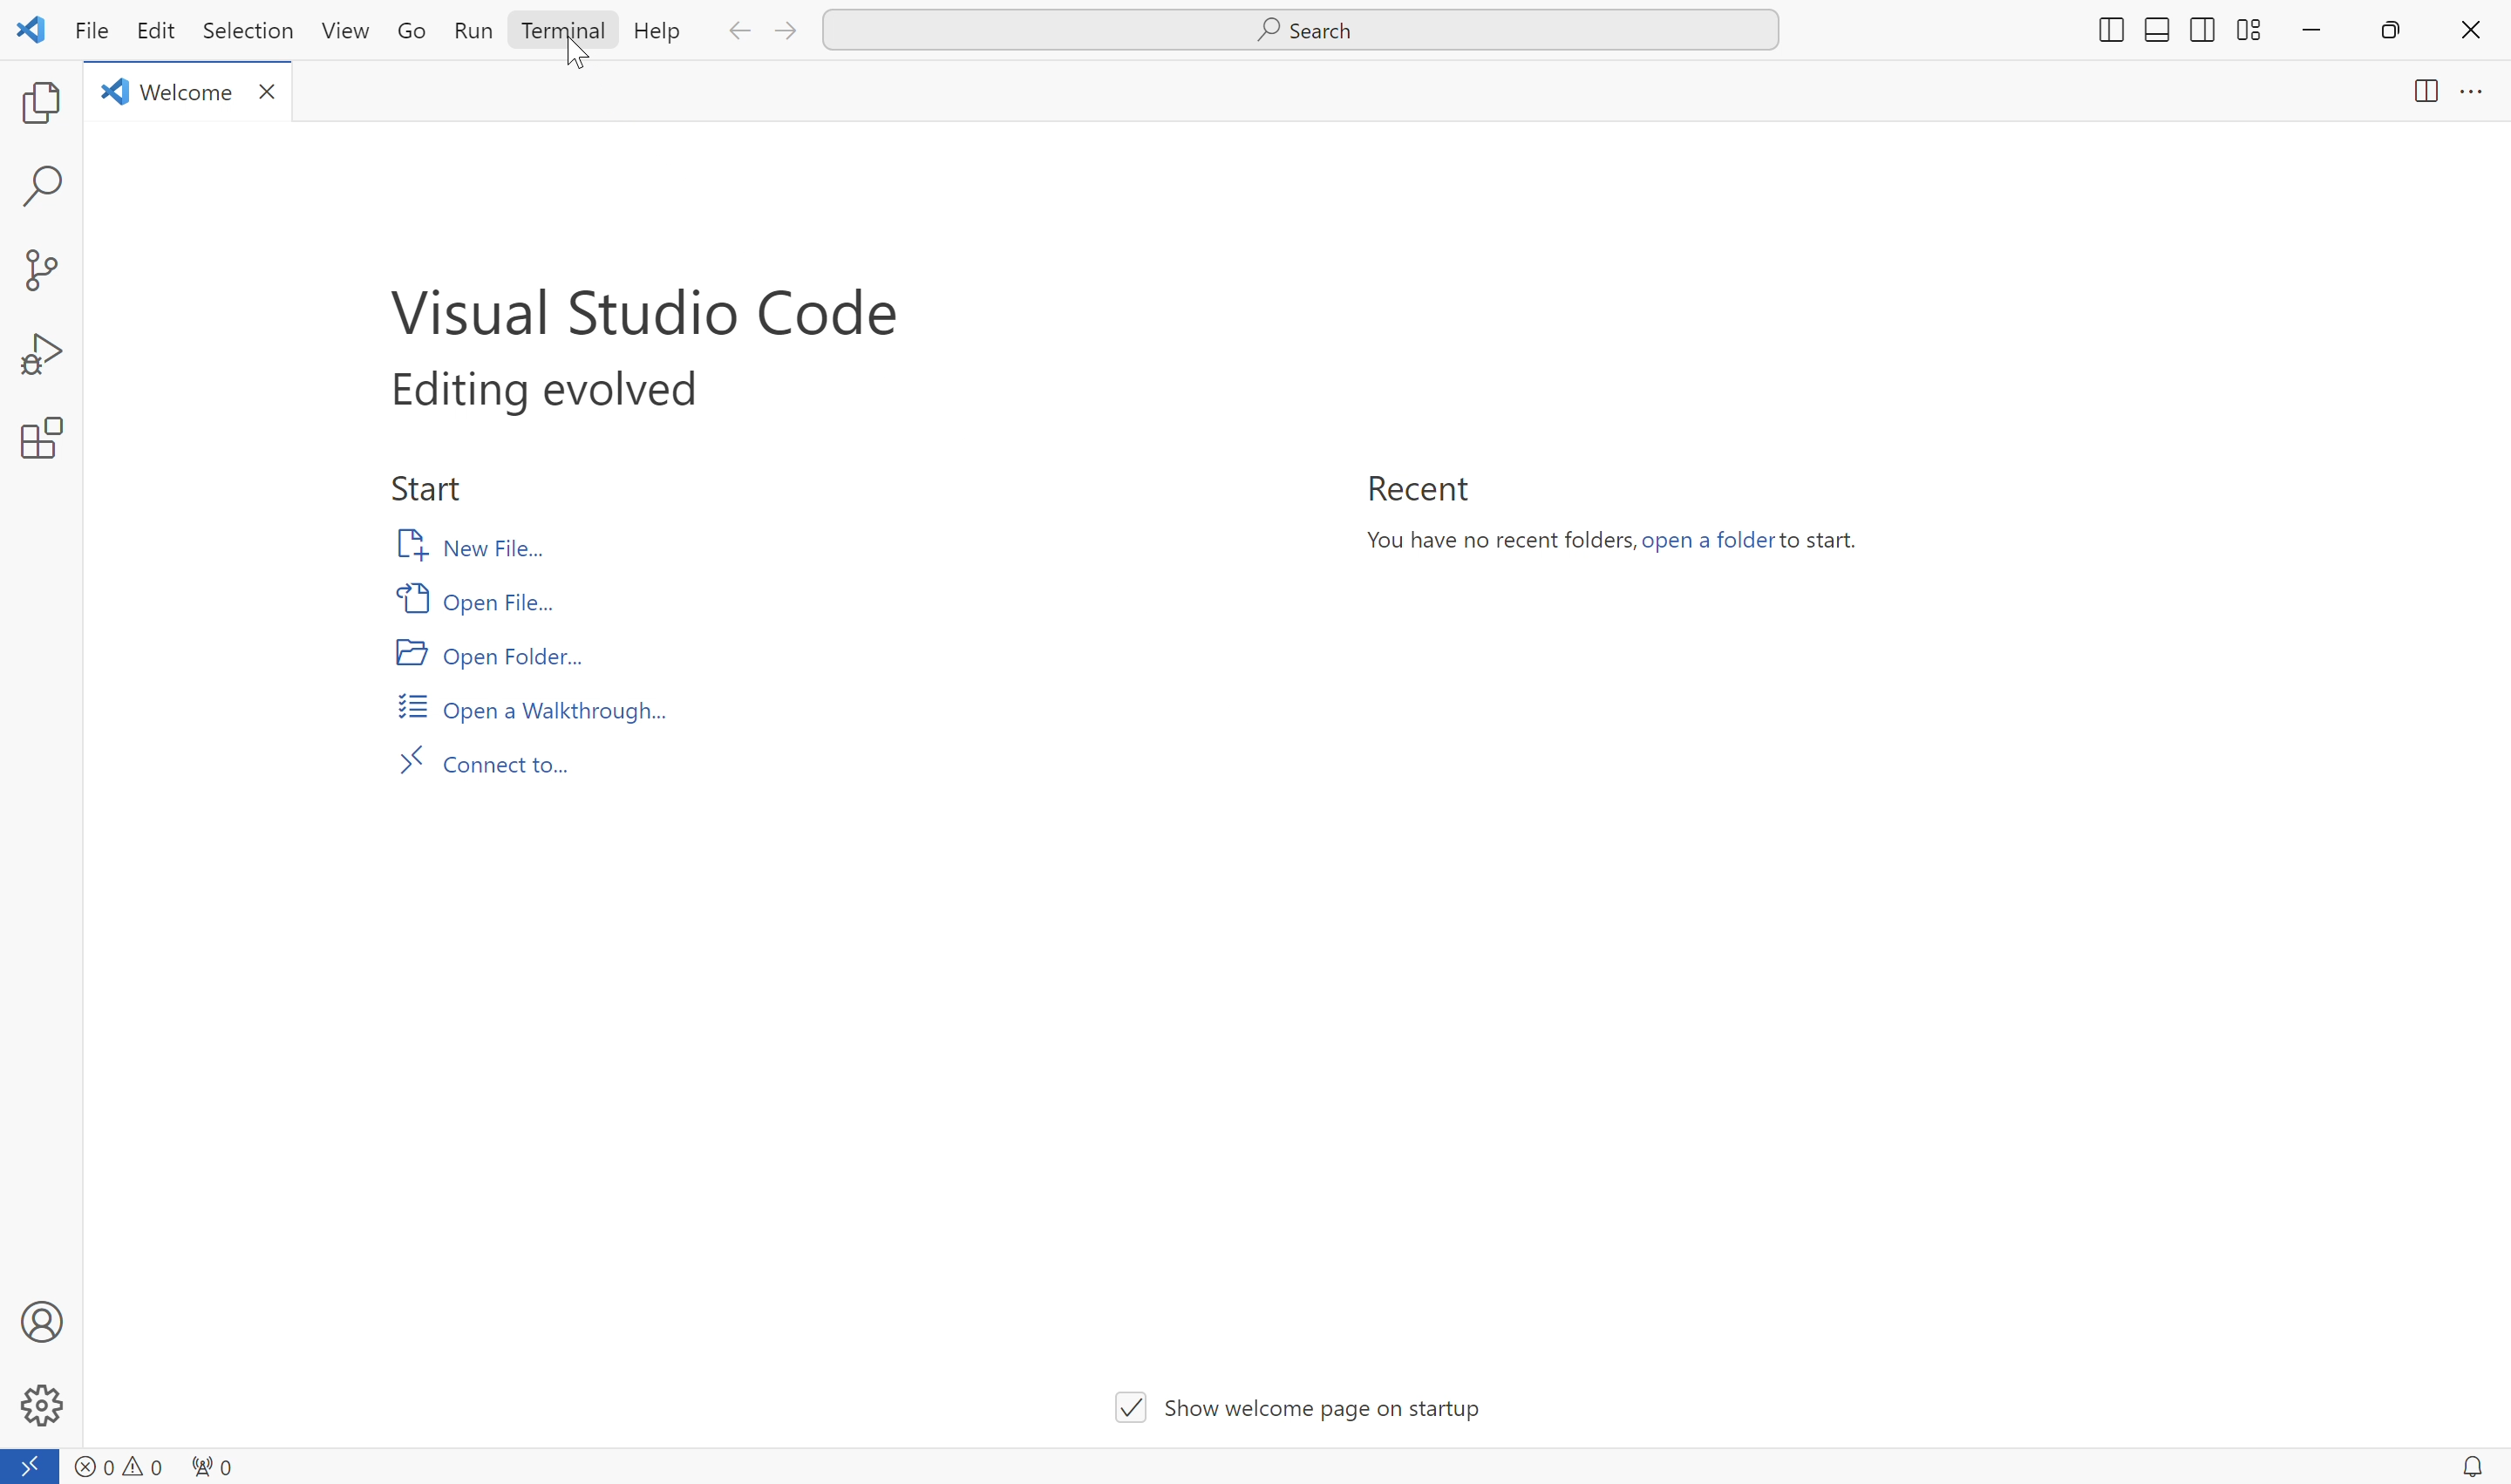  I want to click on , so click(2106, 31).